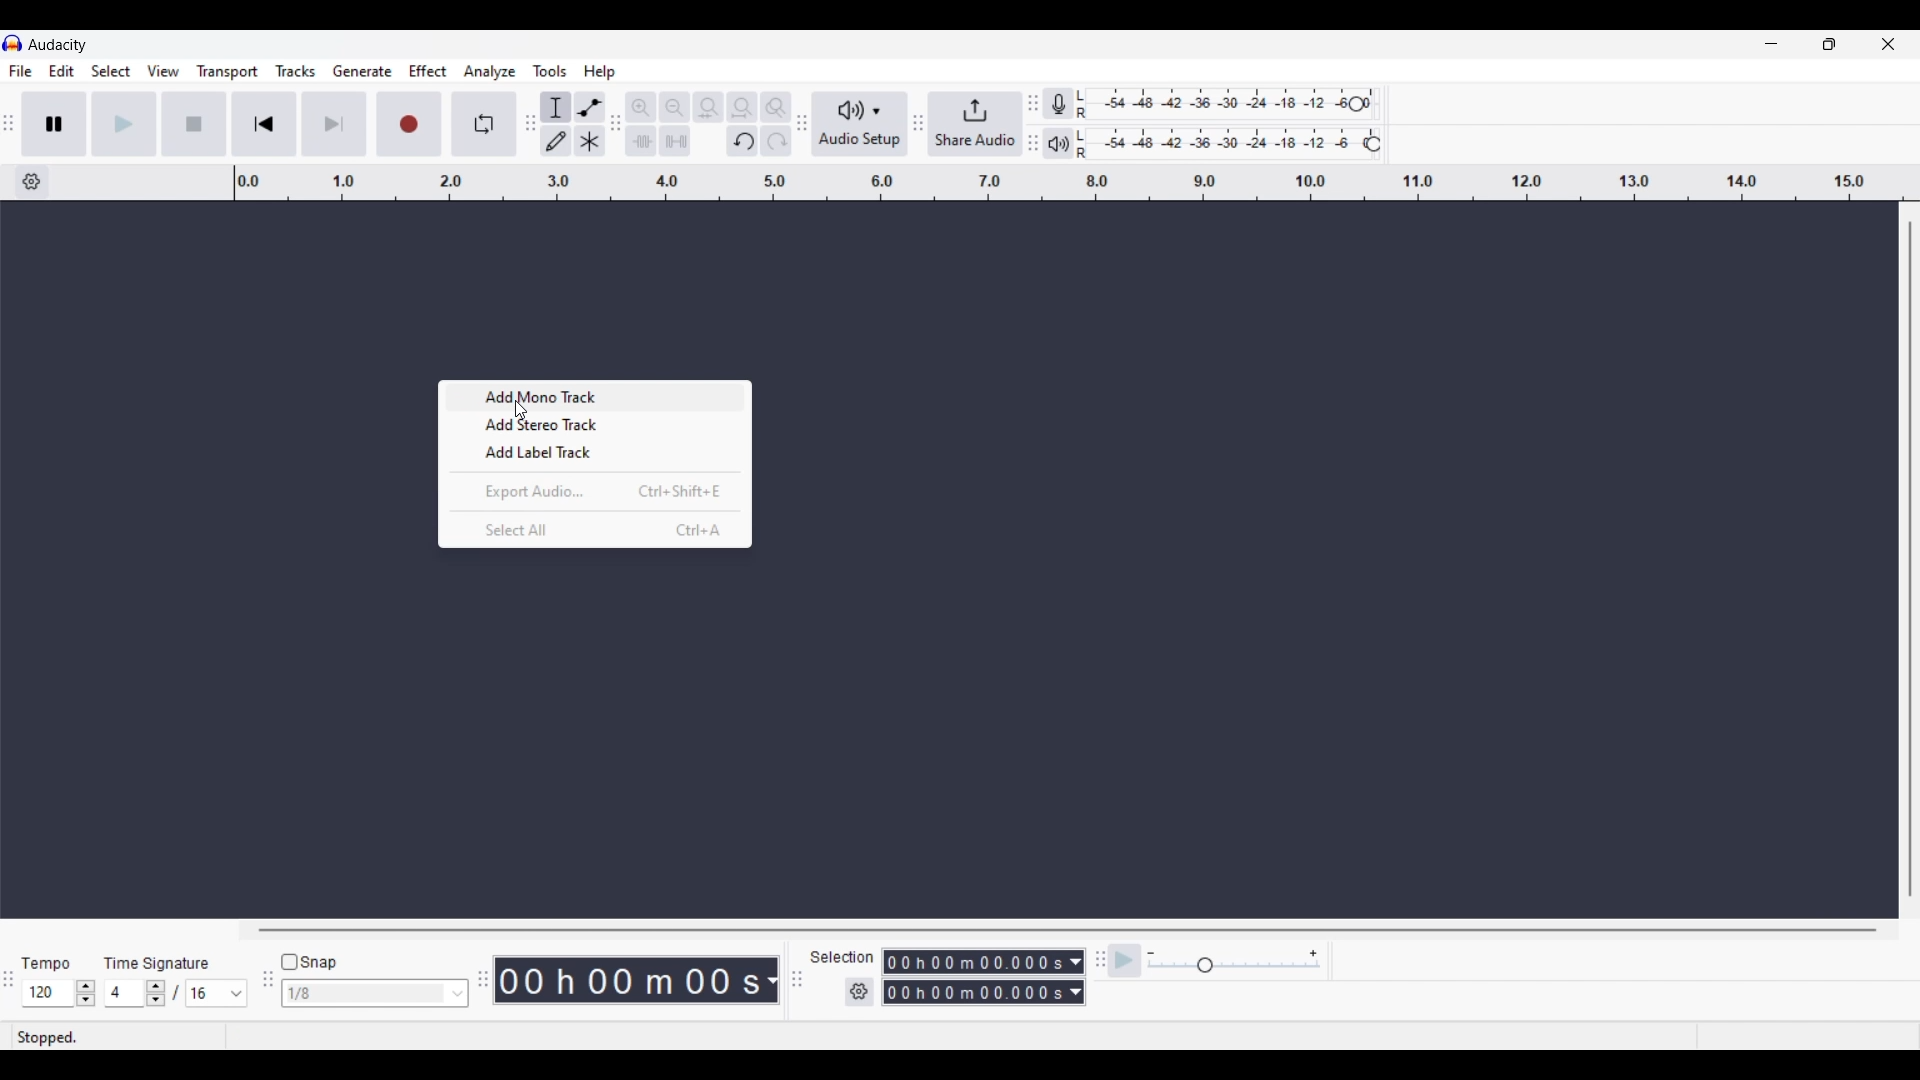 The height and width of the screenshot is (1080, 1920). I want to click on Increase/Decrease time signature, so click(156, 993).